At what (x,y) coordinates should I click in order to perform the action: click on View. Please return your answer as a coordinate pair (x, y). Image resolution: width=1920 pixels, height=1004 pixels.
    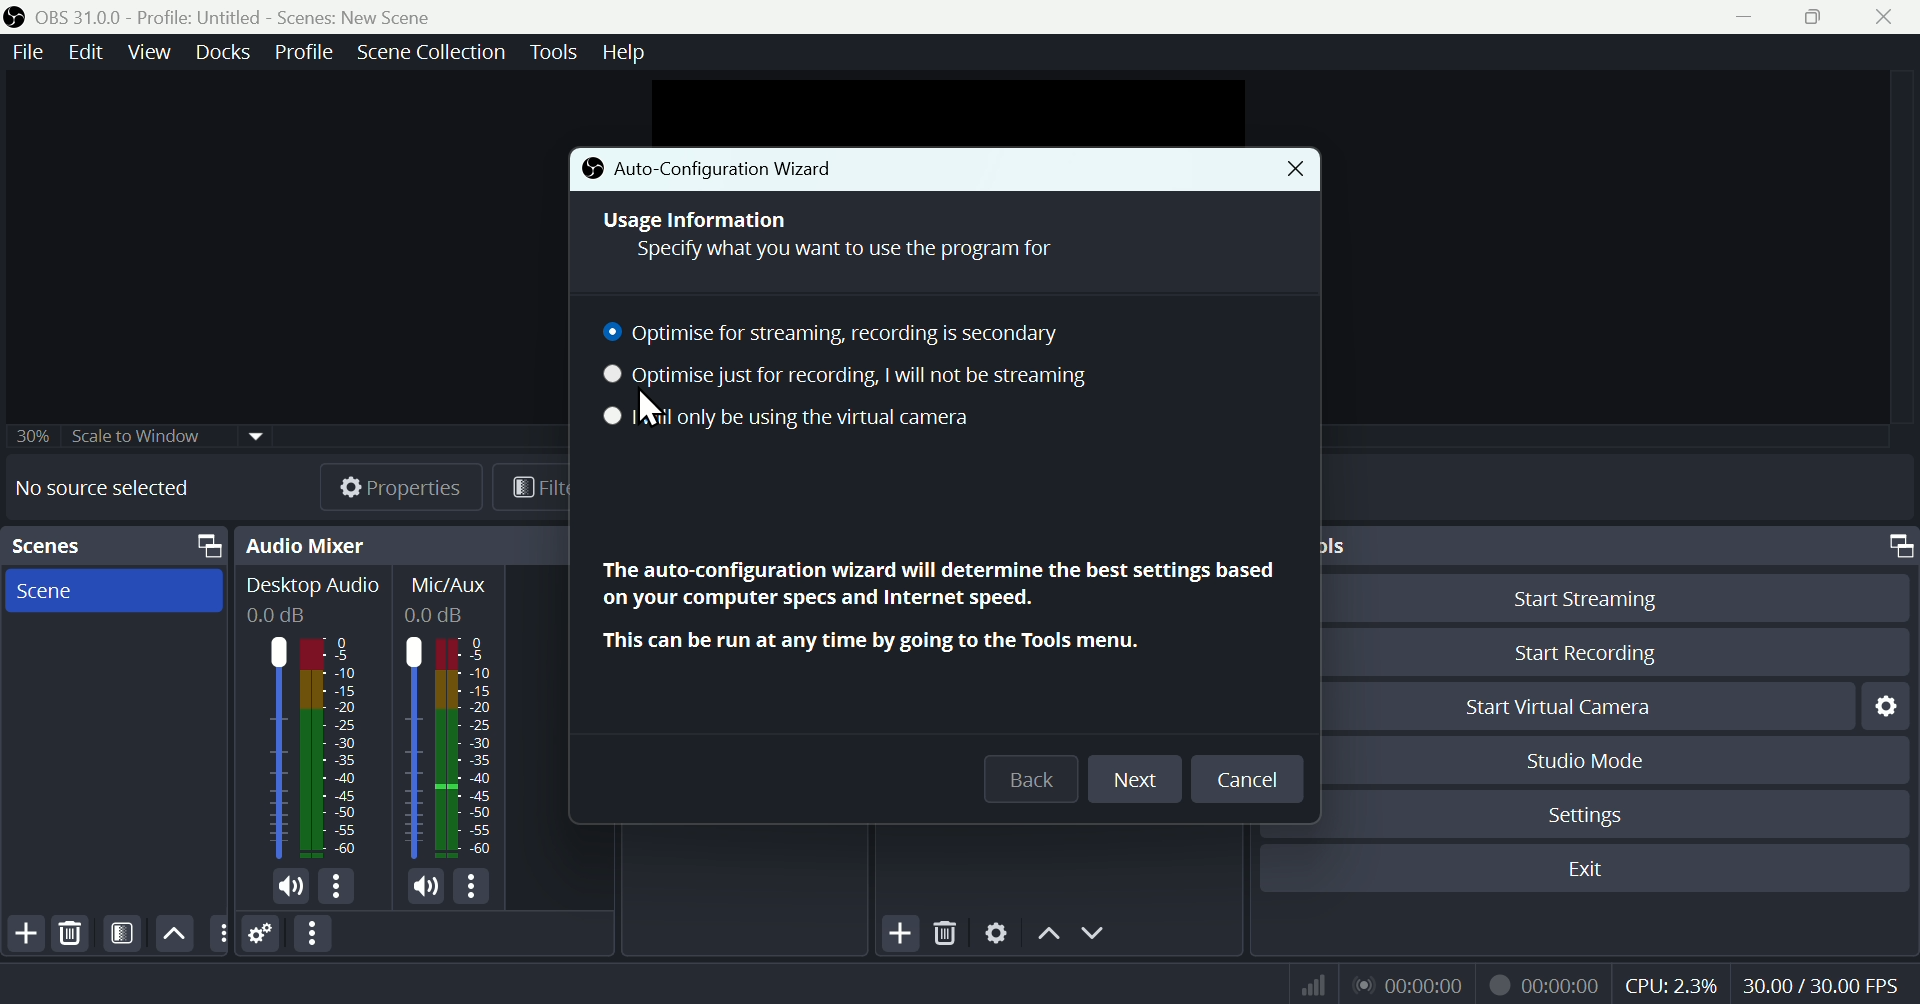
    Looking at the image, I should click on (145, 52).